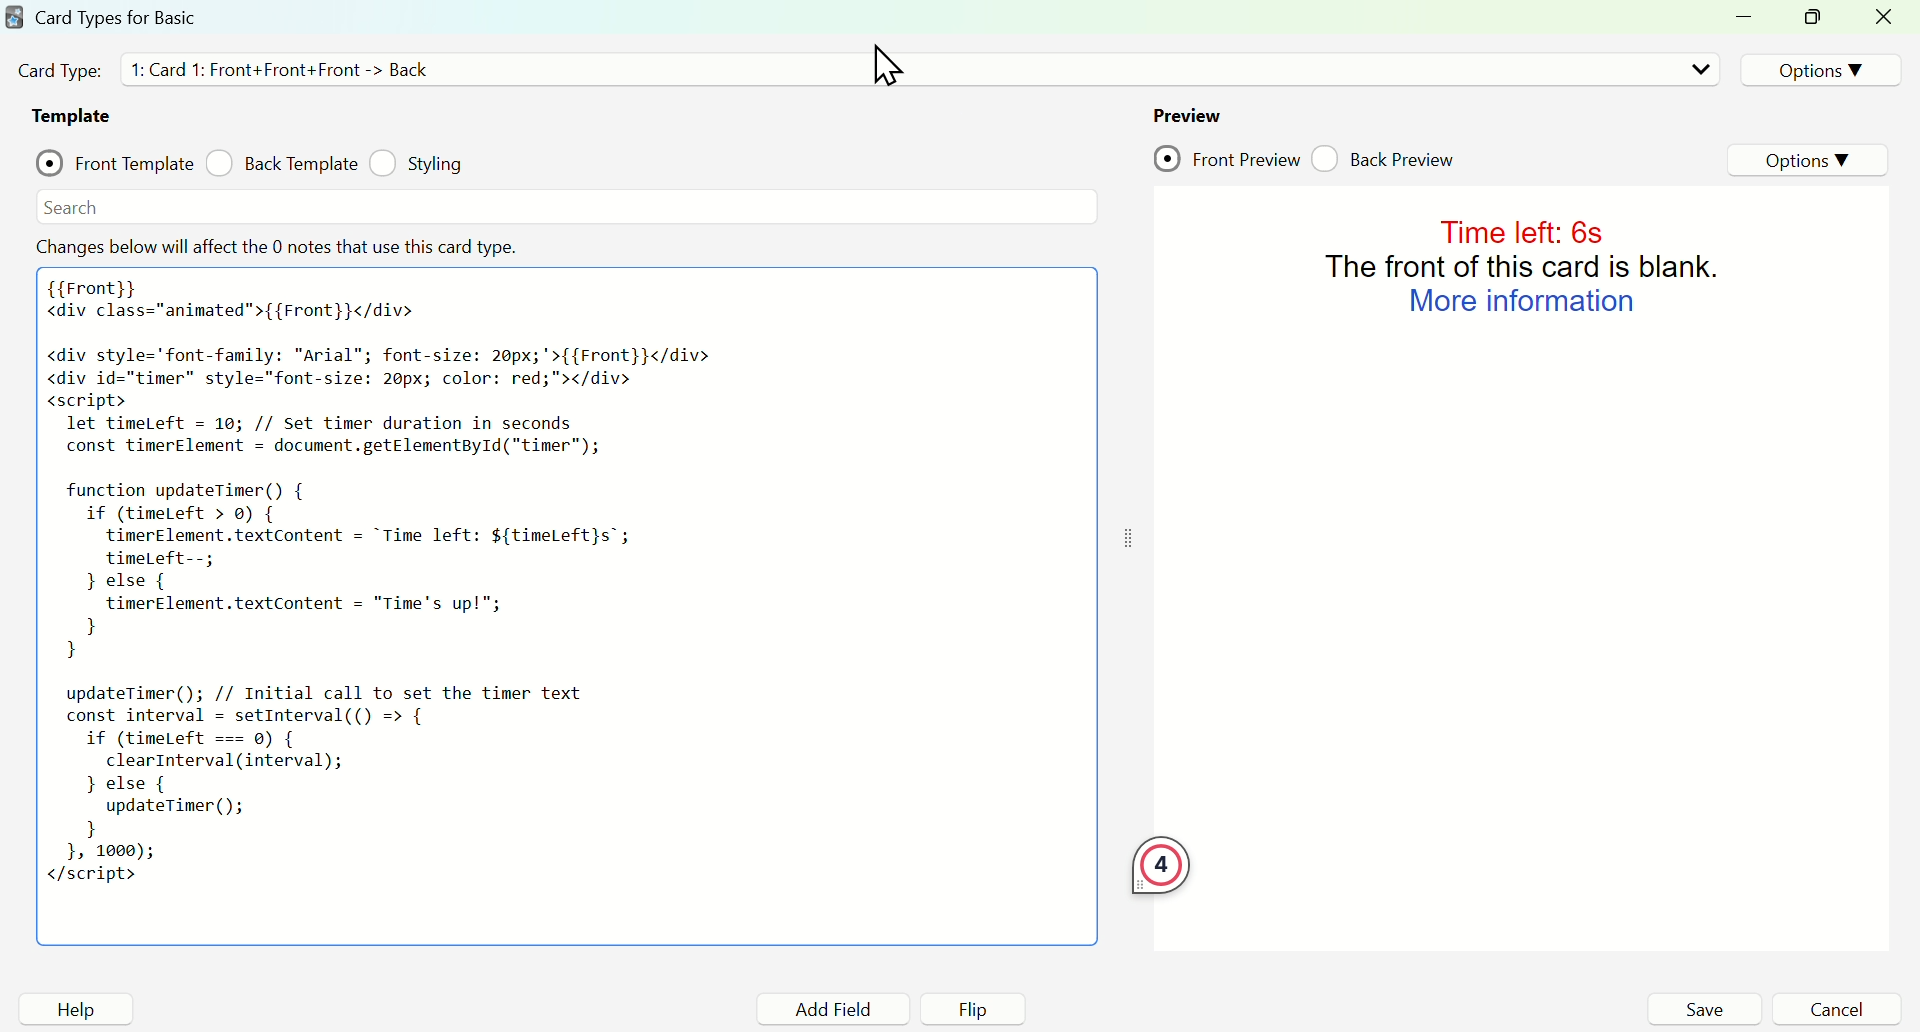  What do you see at coordinates (975, 1010) in the screenshot?
I see `flip` at bounding box center [975, 1010].